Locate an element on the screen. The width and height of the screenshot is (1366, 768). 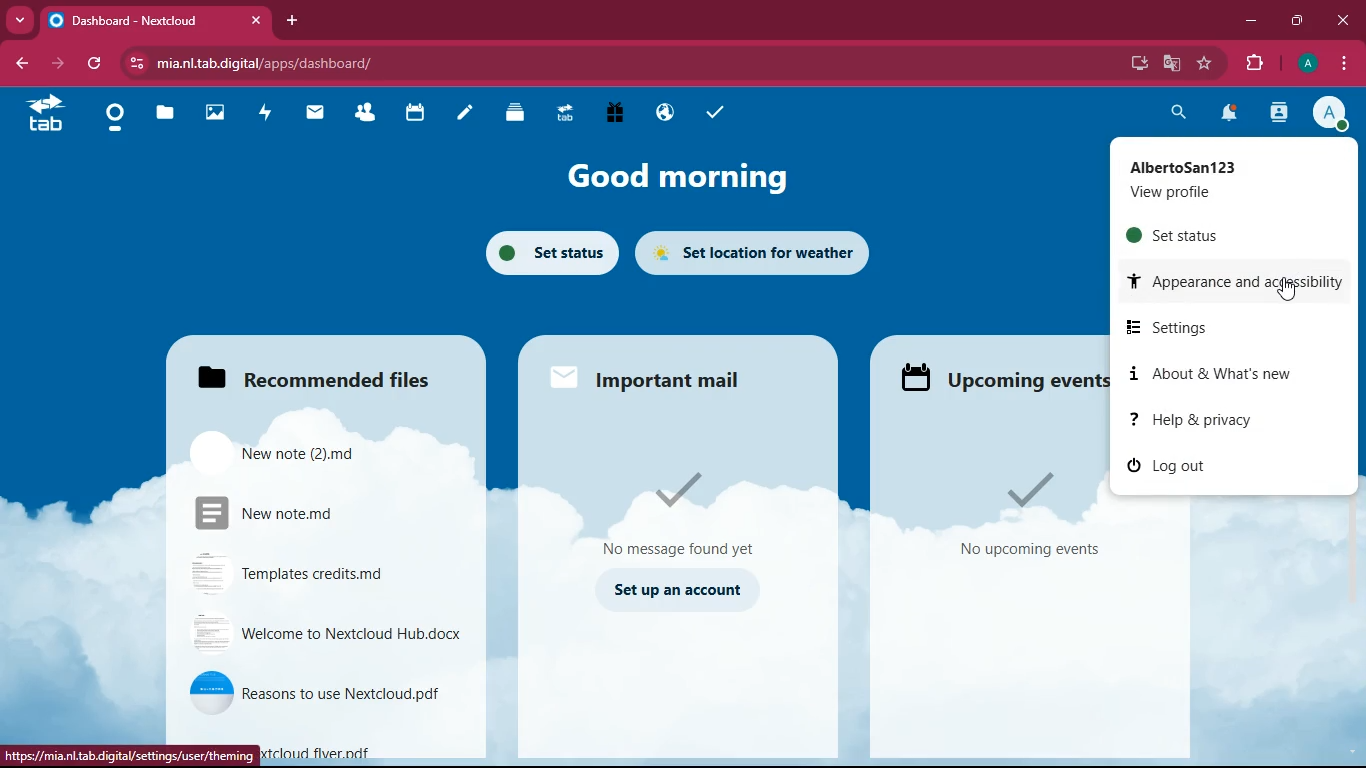
cursor is located at coordinates (1287, 291).